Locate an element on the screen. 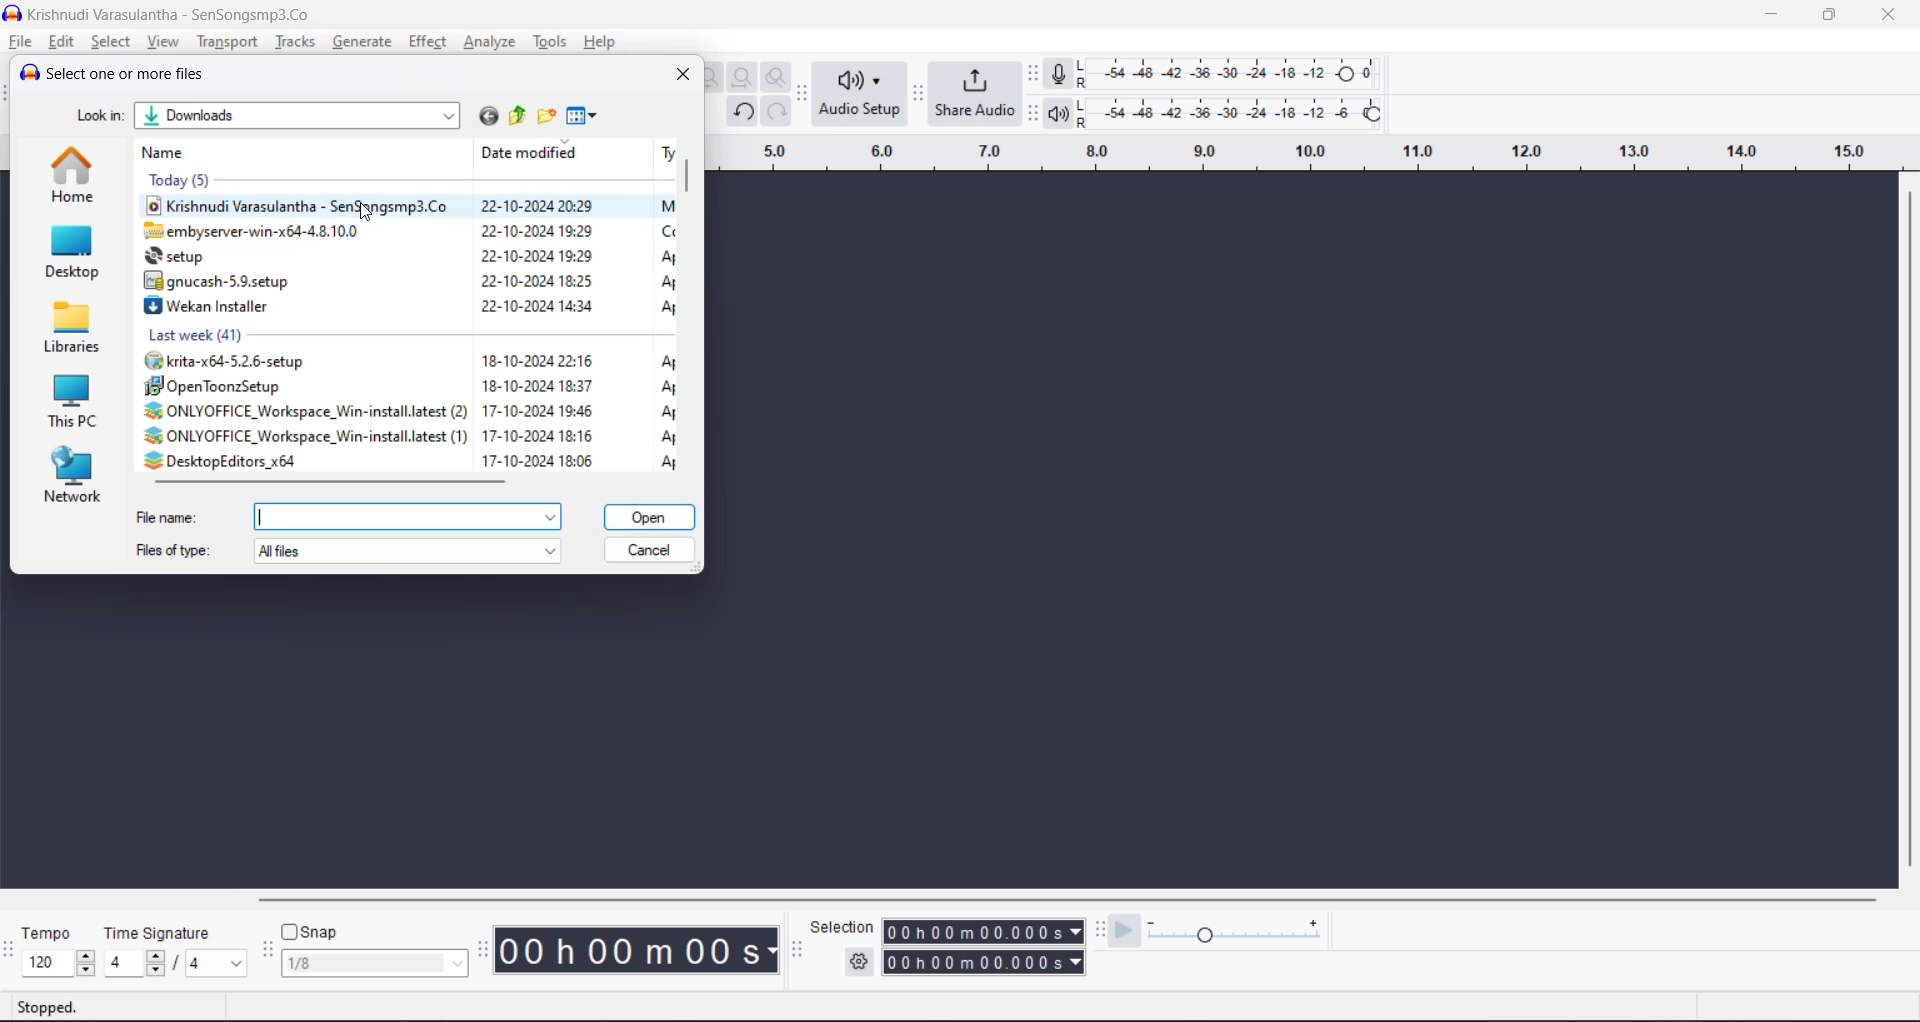  2% ONLYOFFICE_ Workspace Win-install.latest (1) 17-10-2024 18:16 A is located at coordinates (411, 434).